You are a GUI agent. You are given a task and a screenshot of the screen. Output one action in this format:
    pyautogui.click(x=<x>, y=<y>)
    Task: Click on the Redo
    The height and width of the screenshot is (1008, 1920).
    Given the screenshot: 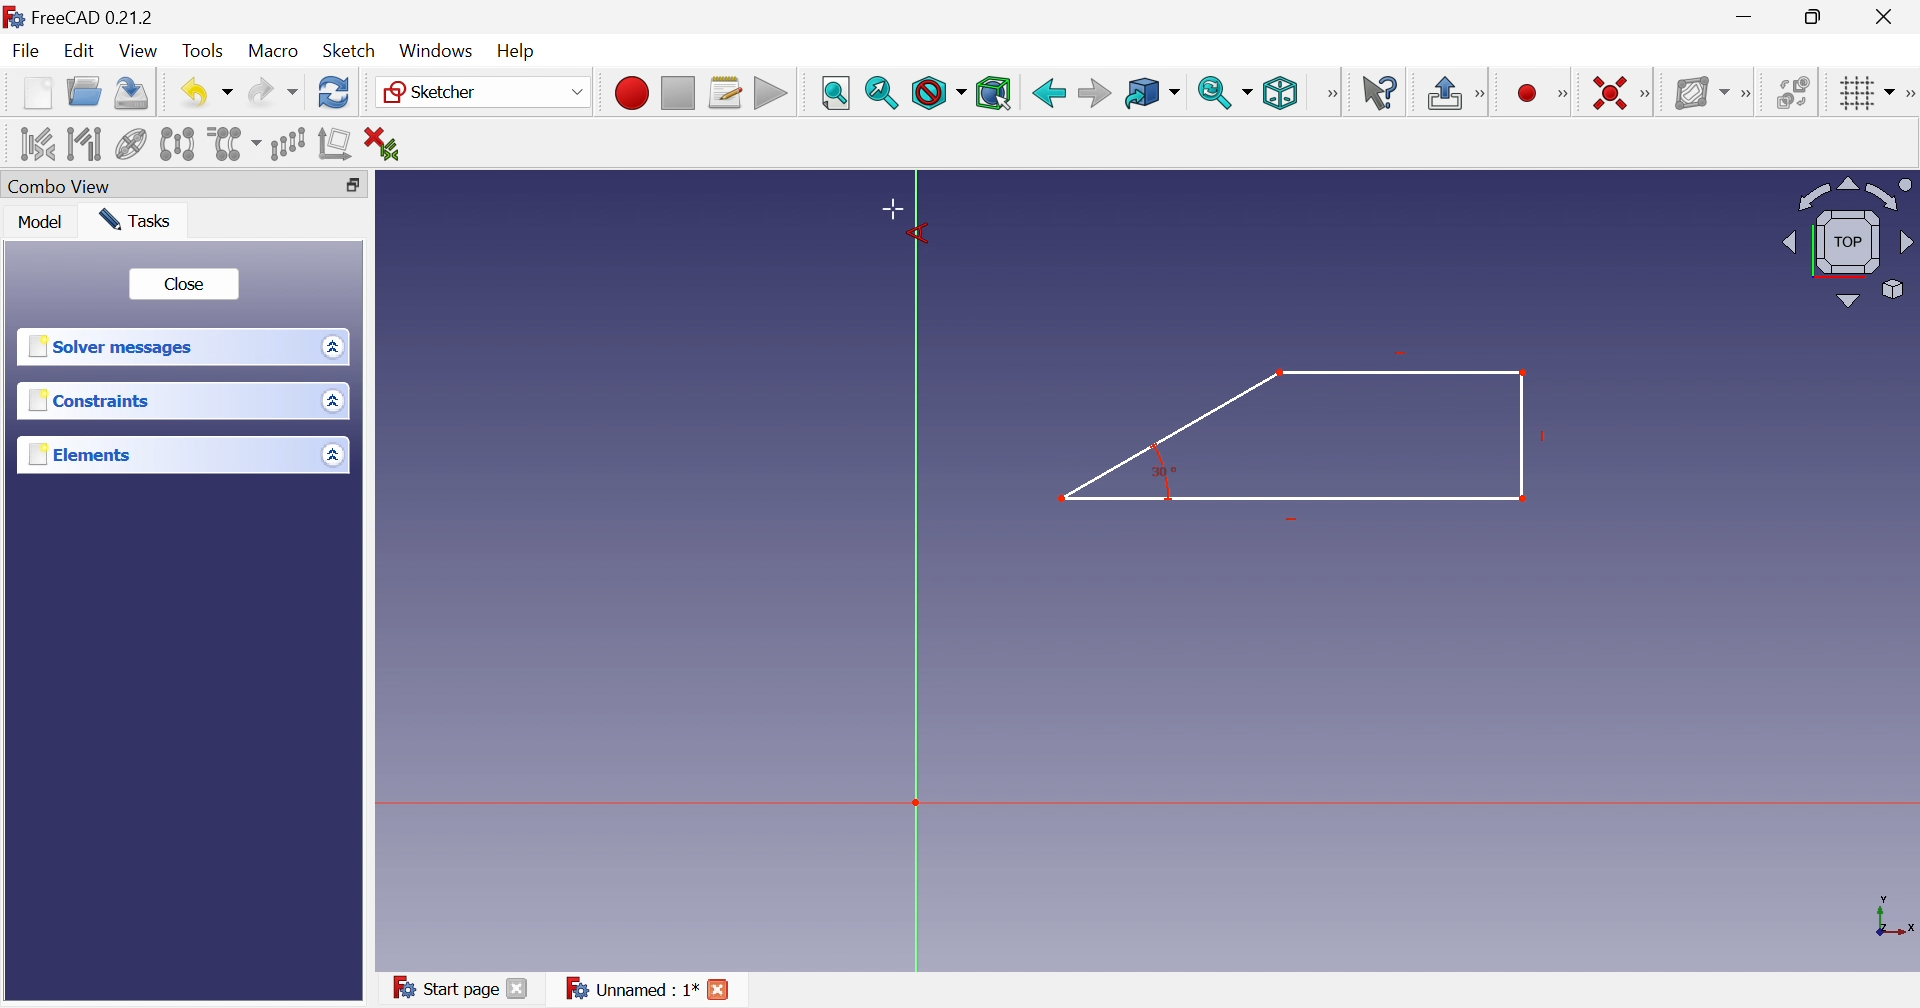 What is the action you would take?
    pyautogui.click(x=271, y=96)
    